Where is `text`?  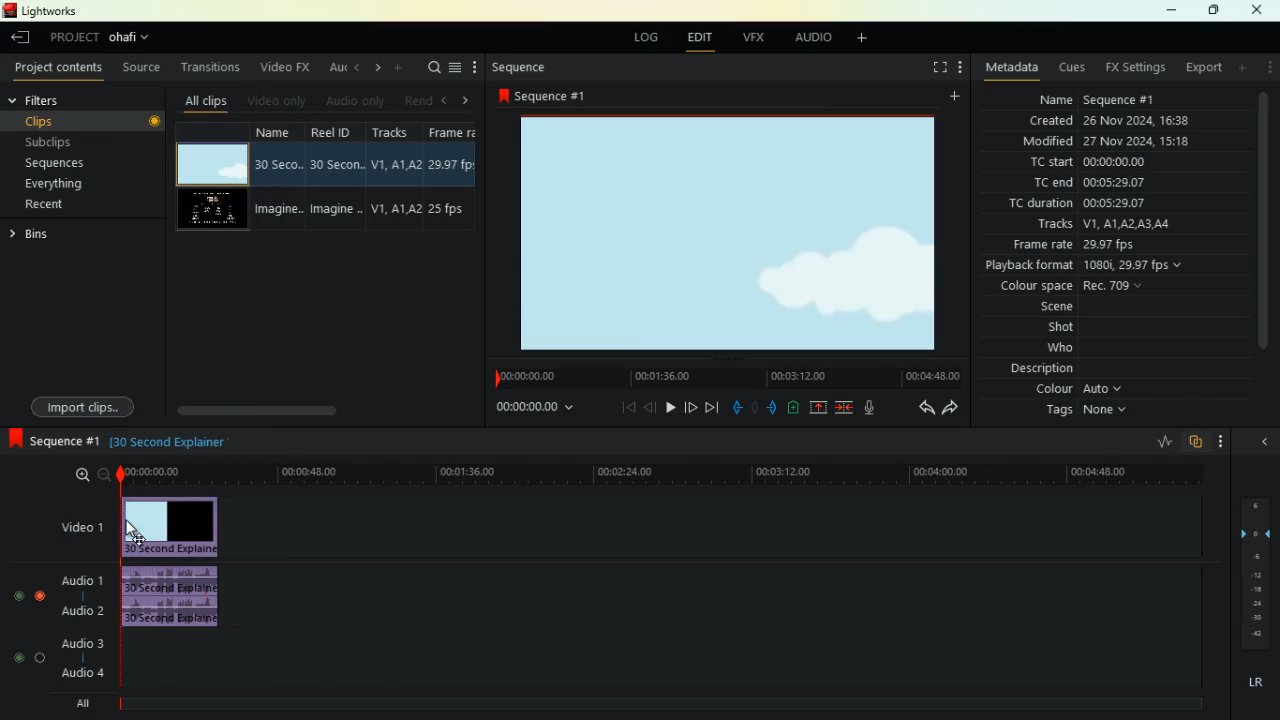 text is located at coordinates (186, 442).